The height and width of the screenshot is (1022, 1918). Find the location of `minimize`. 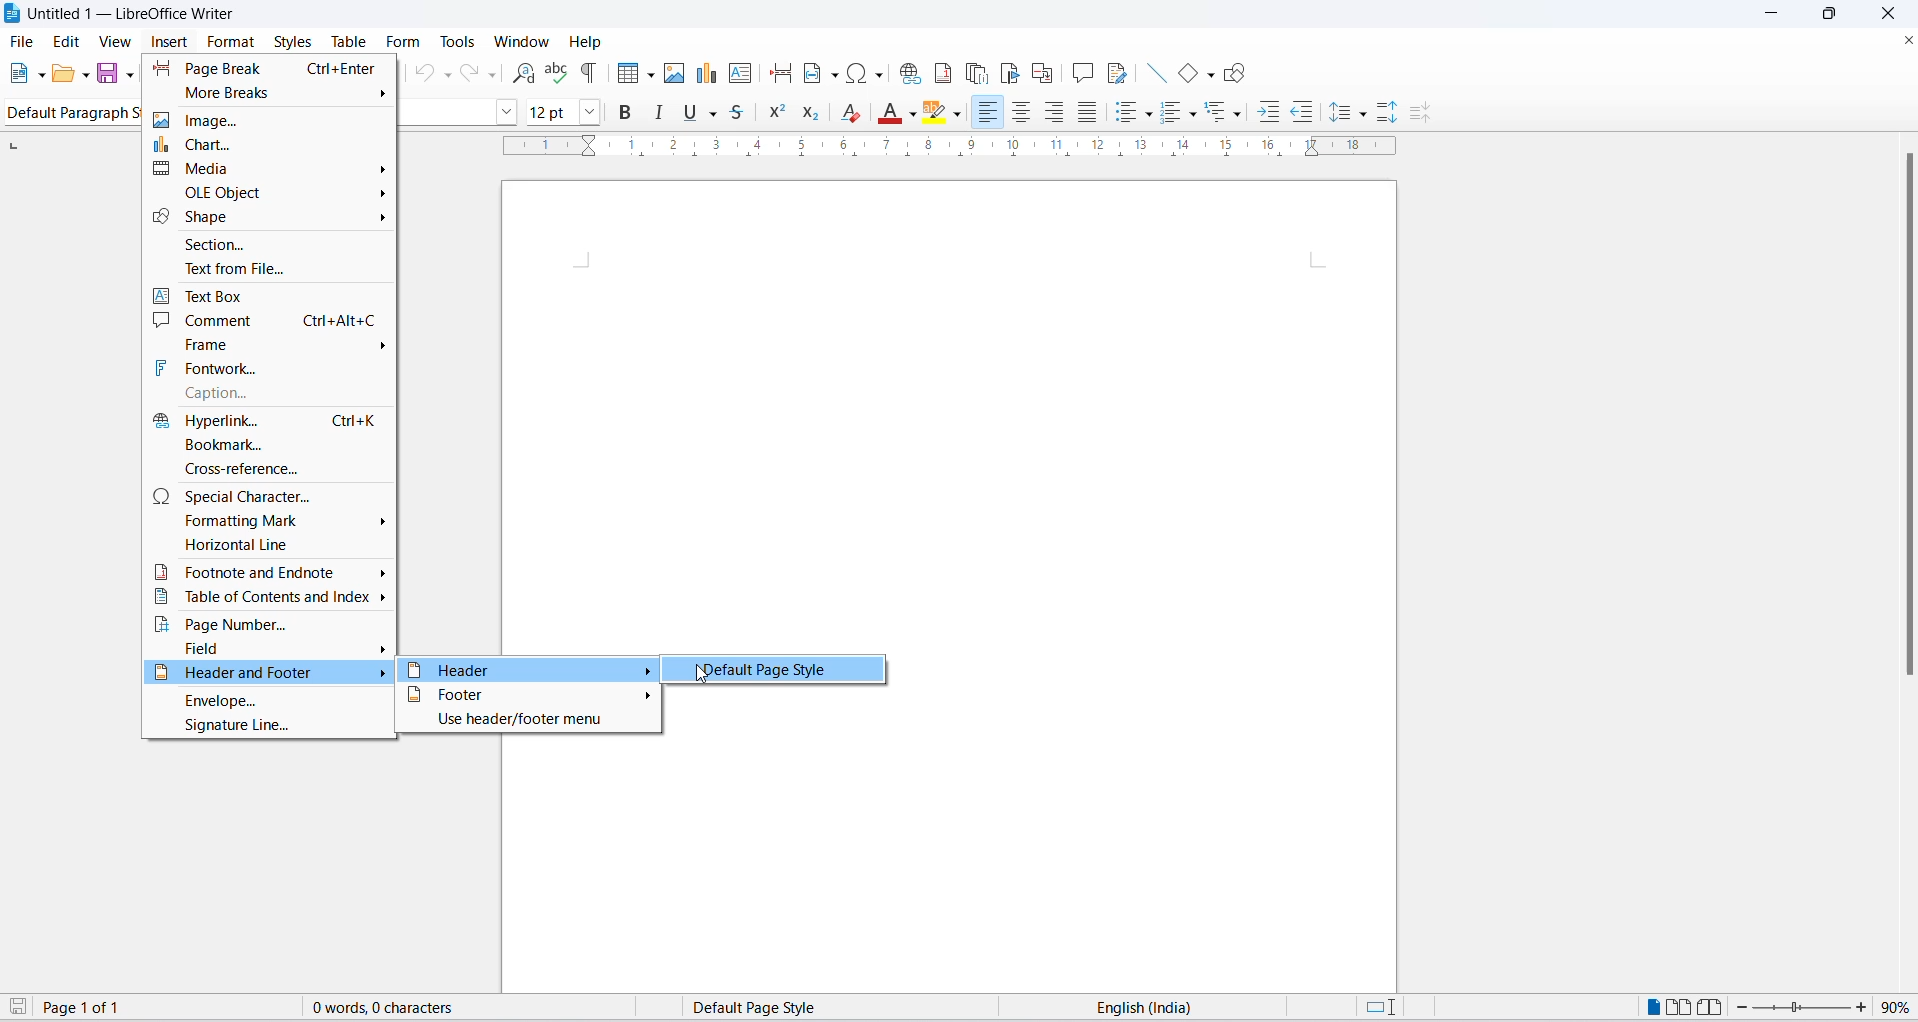

minimize is located at coordinates (1776, 15).